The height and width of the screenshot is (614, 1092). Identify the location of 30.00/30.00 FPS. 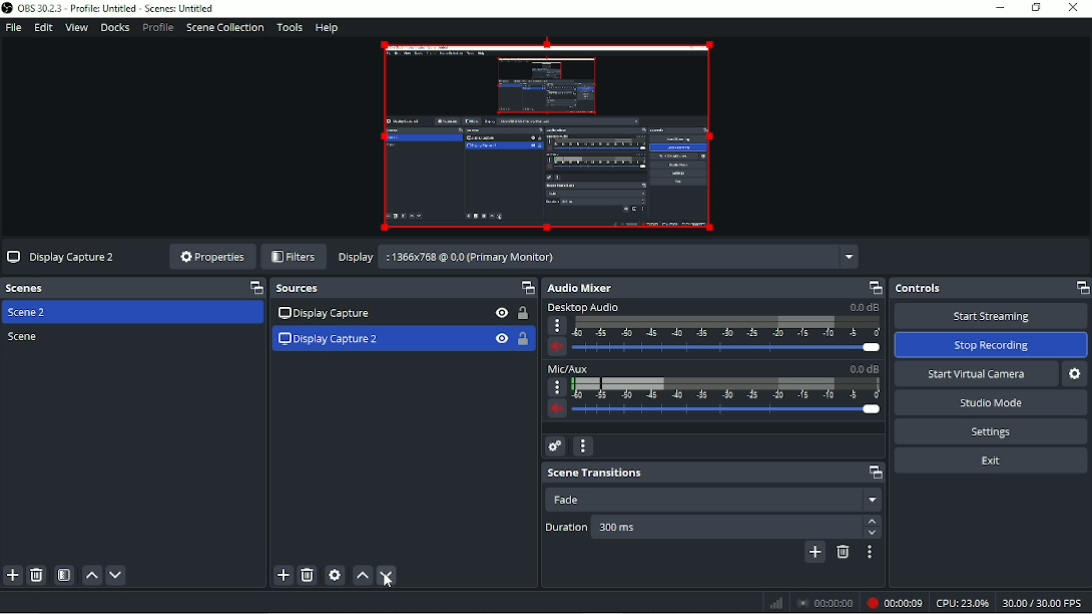
(1044, 603).